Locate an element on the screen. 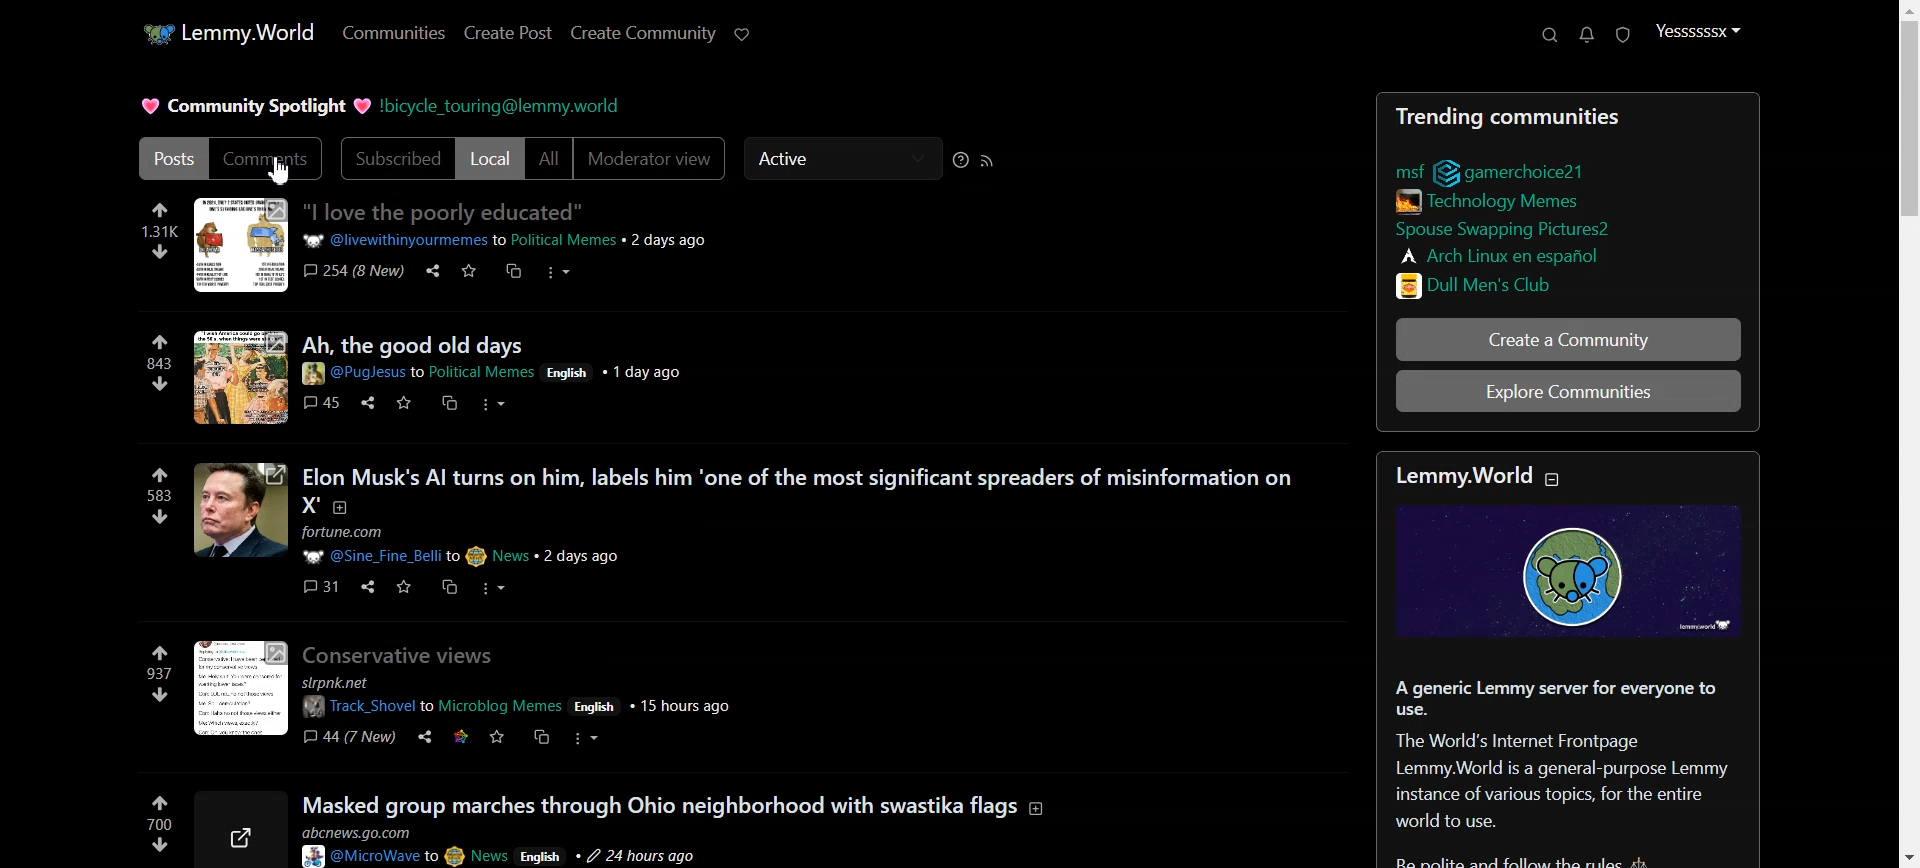  downvote is located at coordinates (161, 845).